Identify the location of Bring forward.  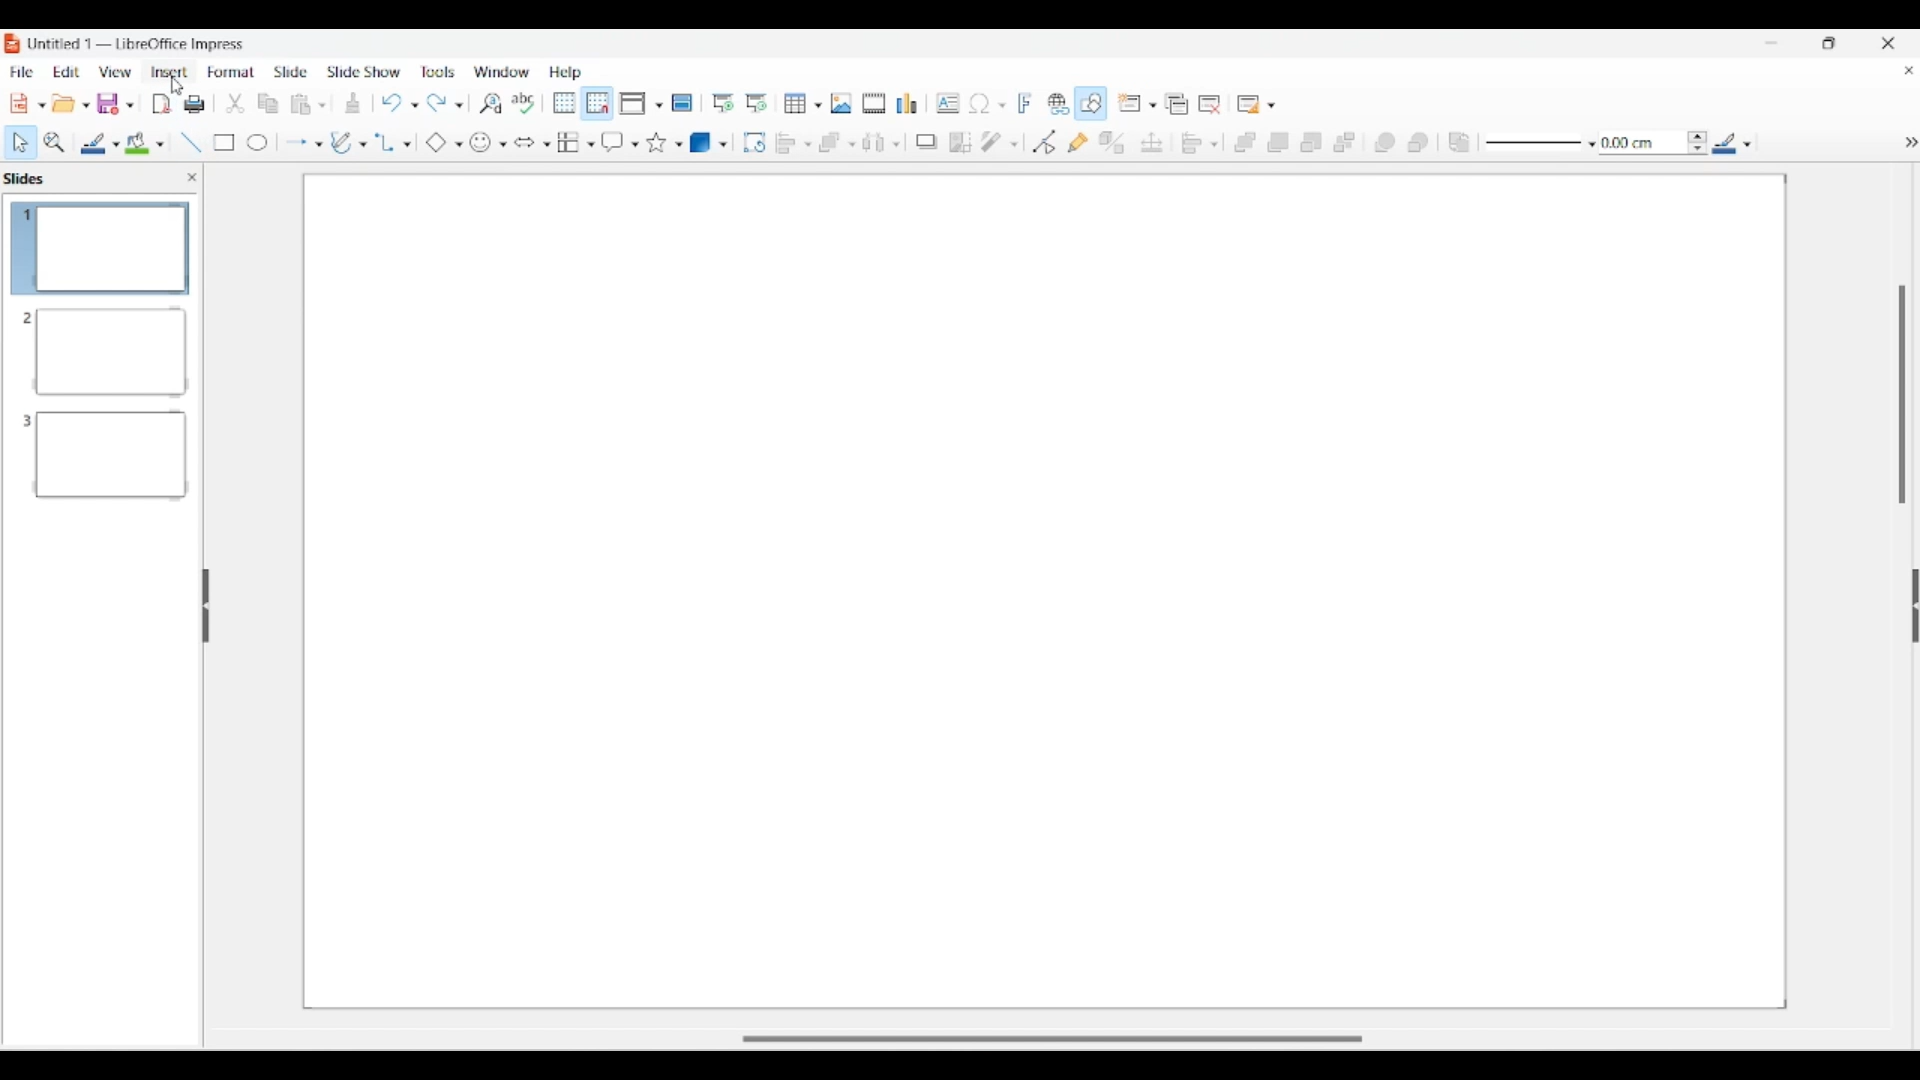
(1279, 143).